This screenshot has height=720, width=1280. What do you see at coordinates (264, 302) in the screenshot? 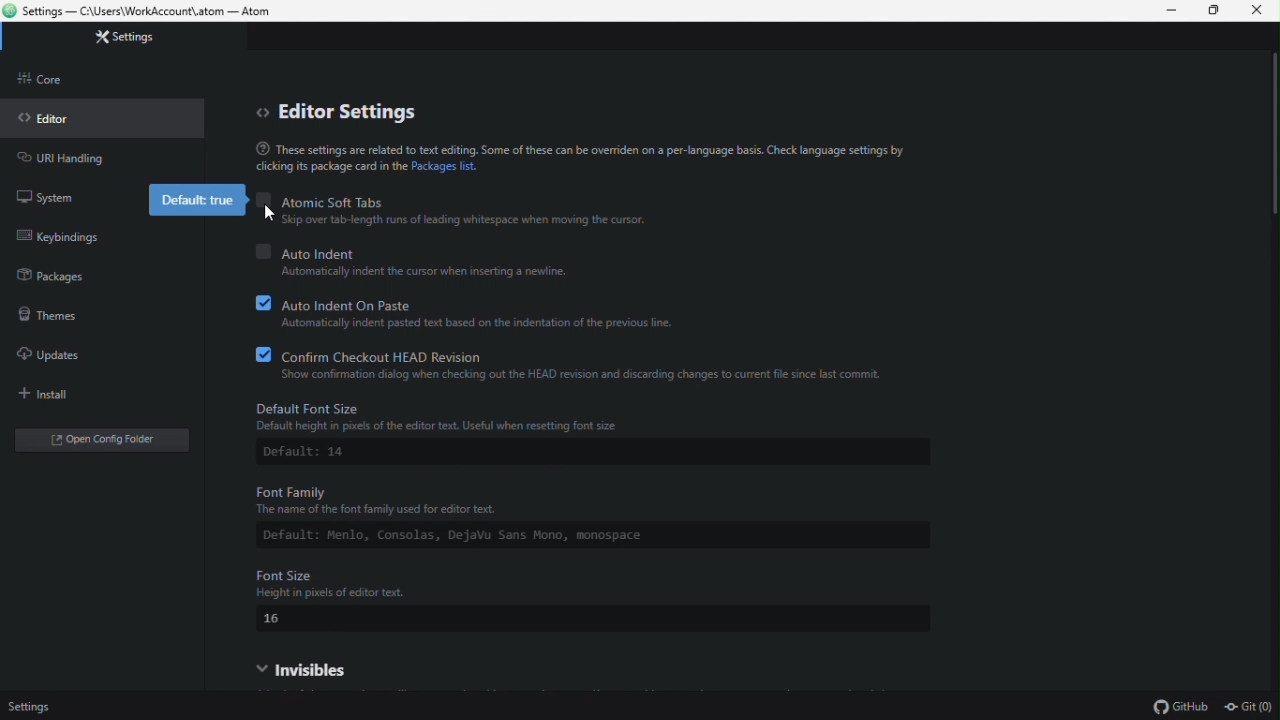
I see `on` at bounding box center [264, 302].